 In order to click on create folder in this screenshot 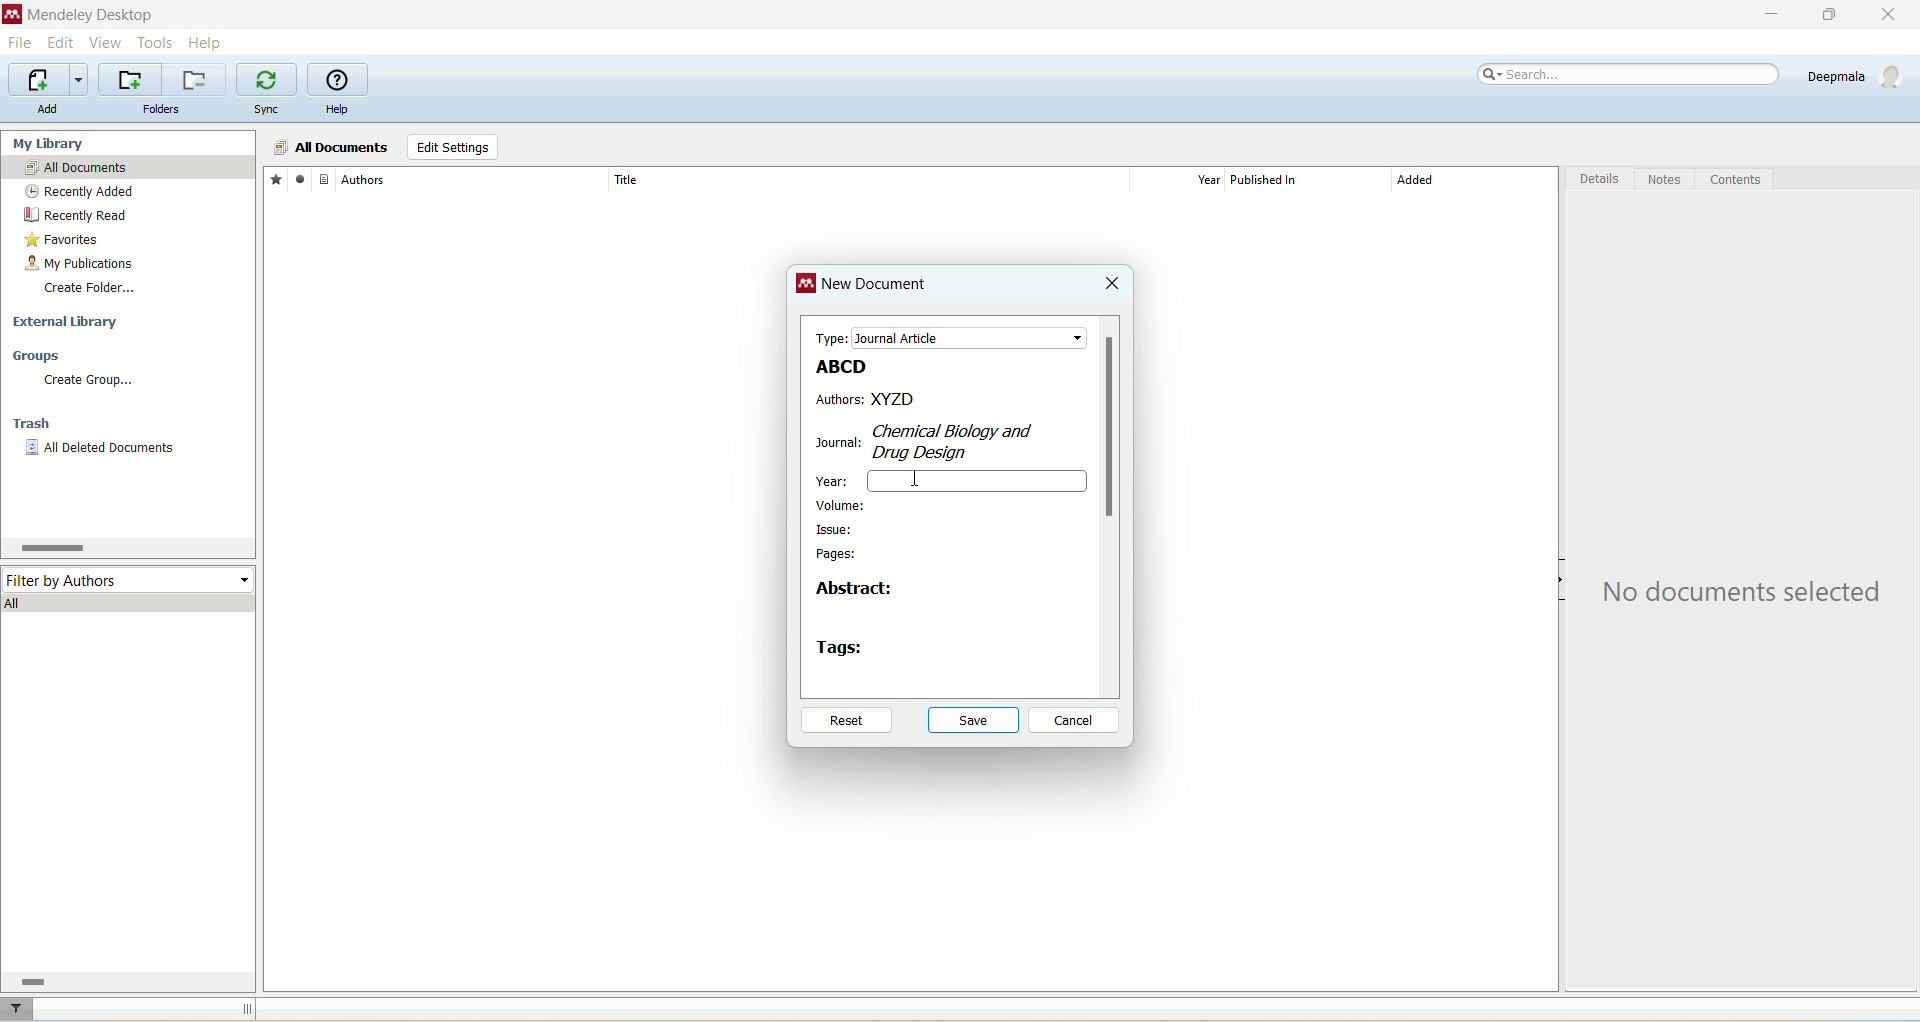, I will do `click(89, 287)`.